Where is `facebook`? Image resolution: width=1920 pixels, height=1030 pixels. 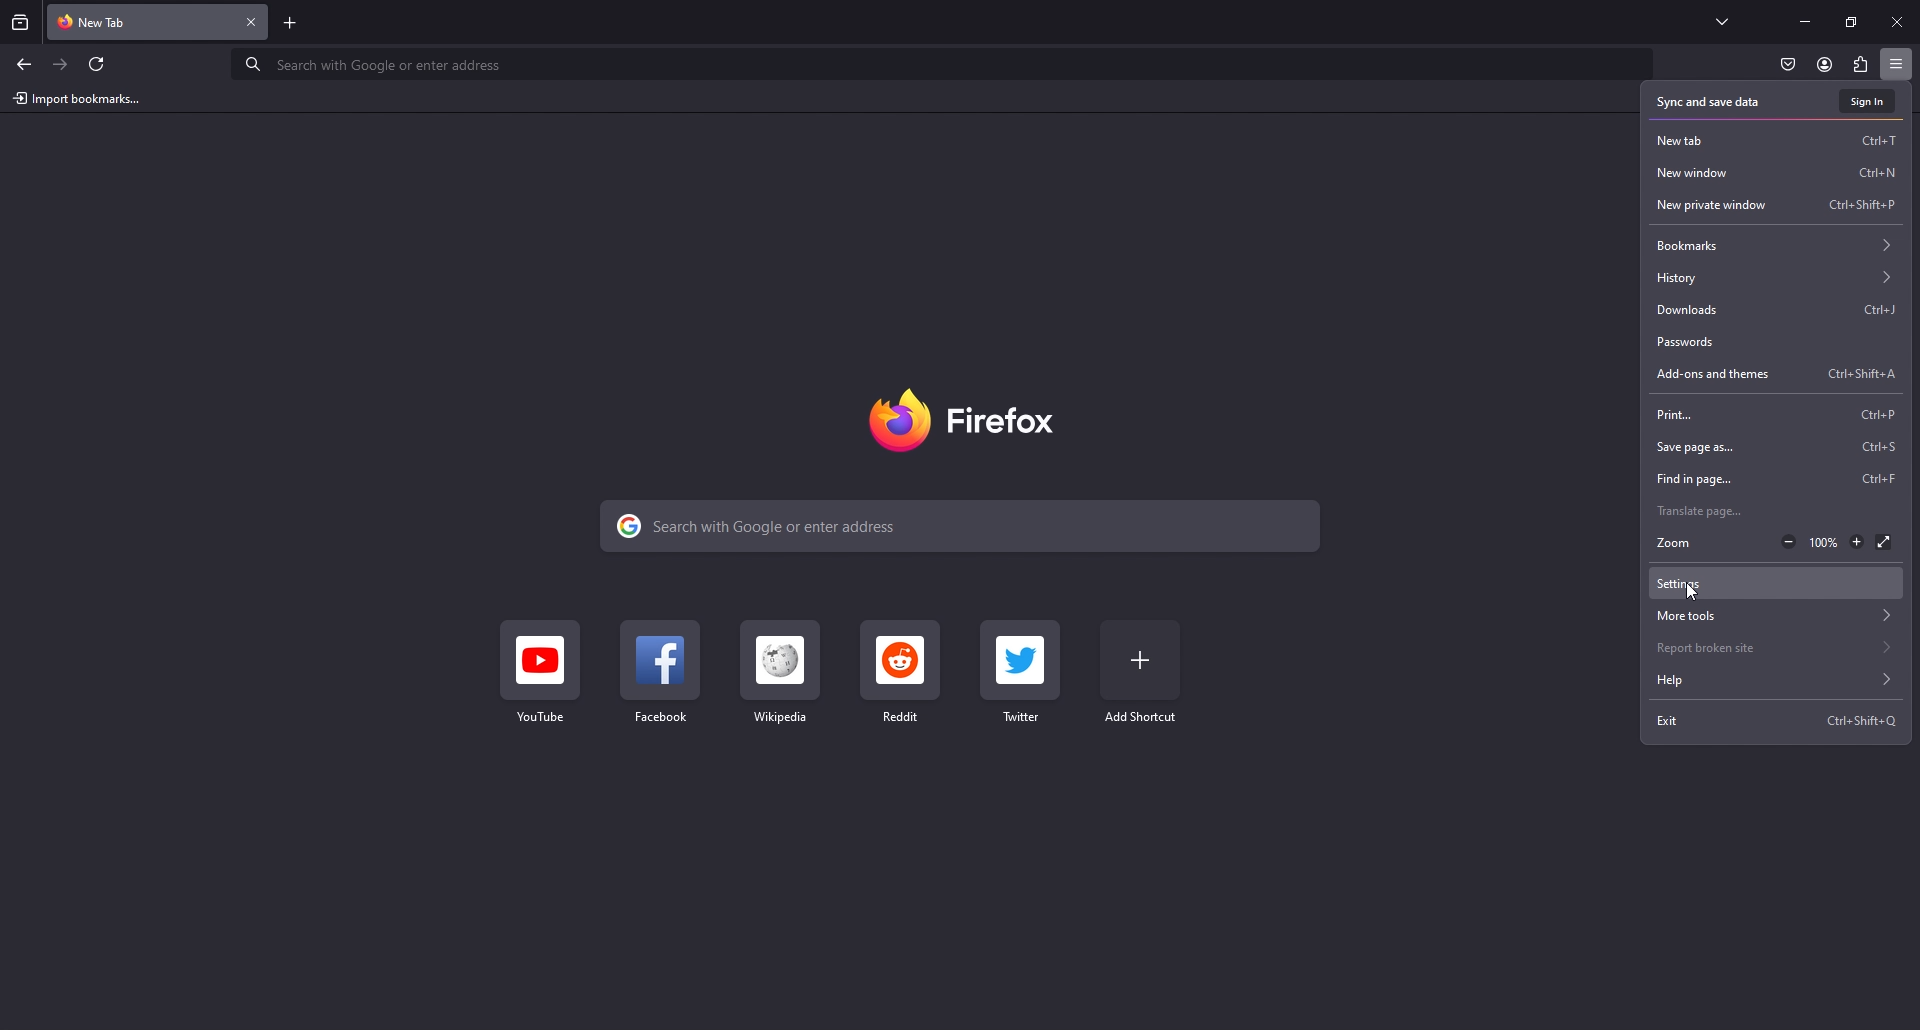 facebook is located at coordinates (660, 674).